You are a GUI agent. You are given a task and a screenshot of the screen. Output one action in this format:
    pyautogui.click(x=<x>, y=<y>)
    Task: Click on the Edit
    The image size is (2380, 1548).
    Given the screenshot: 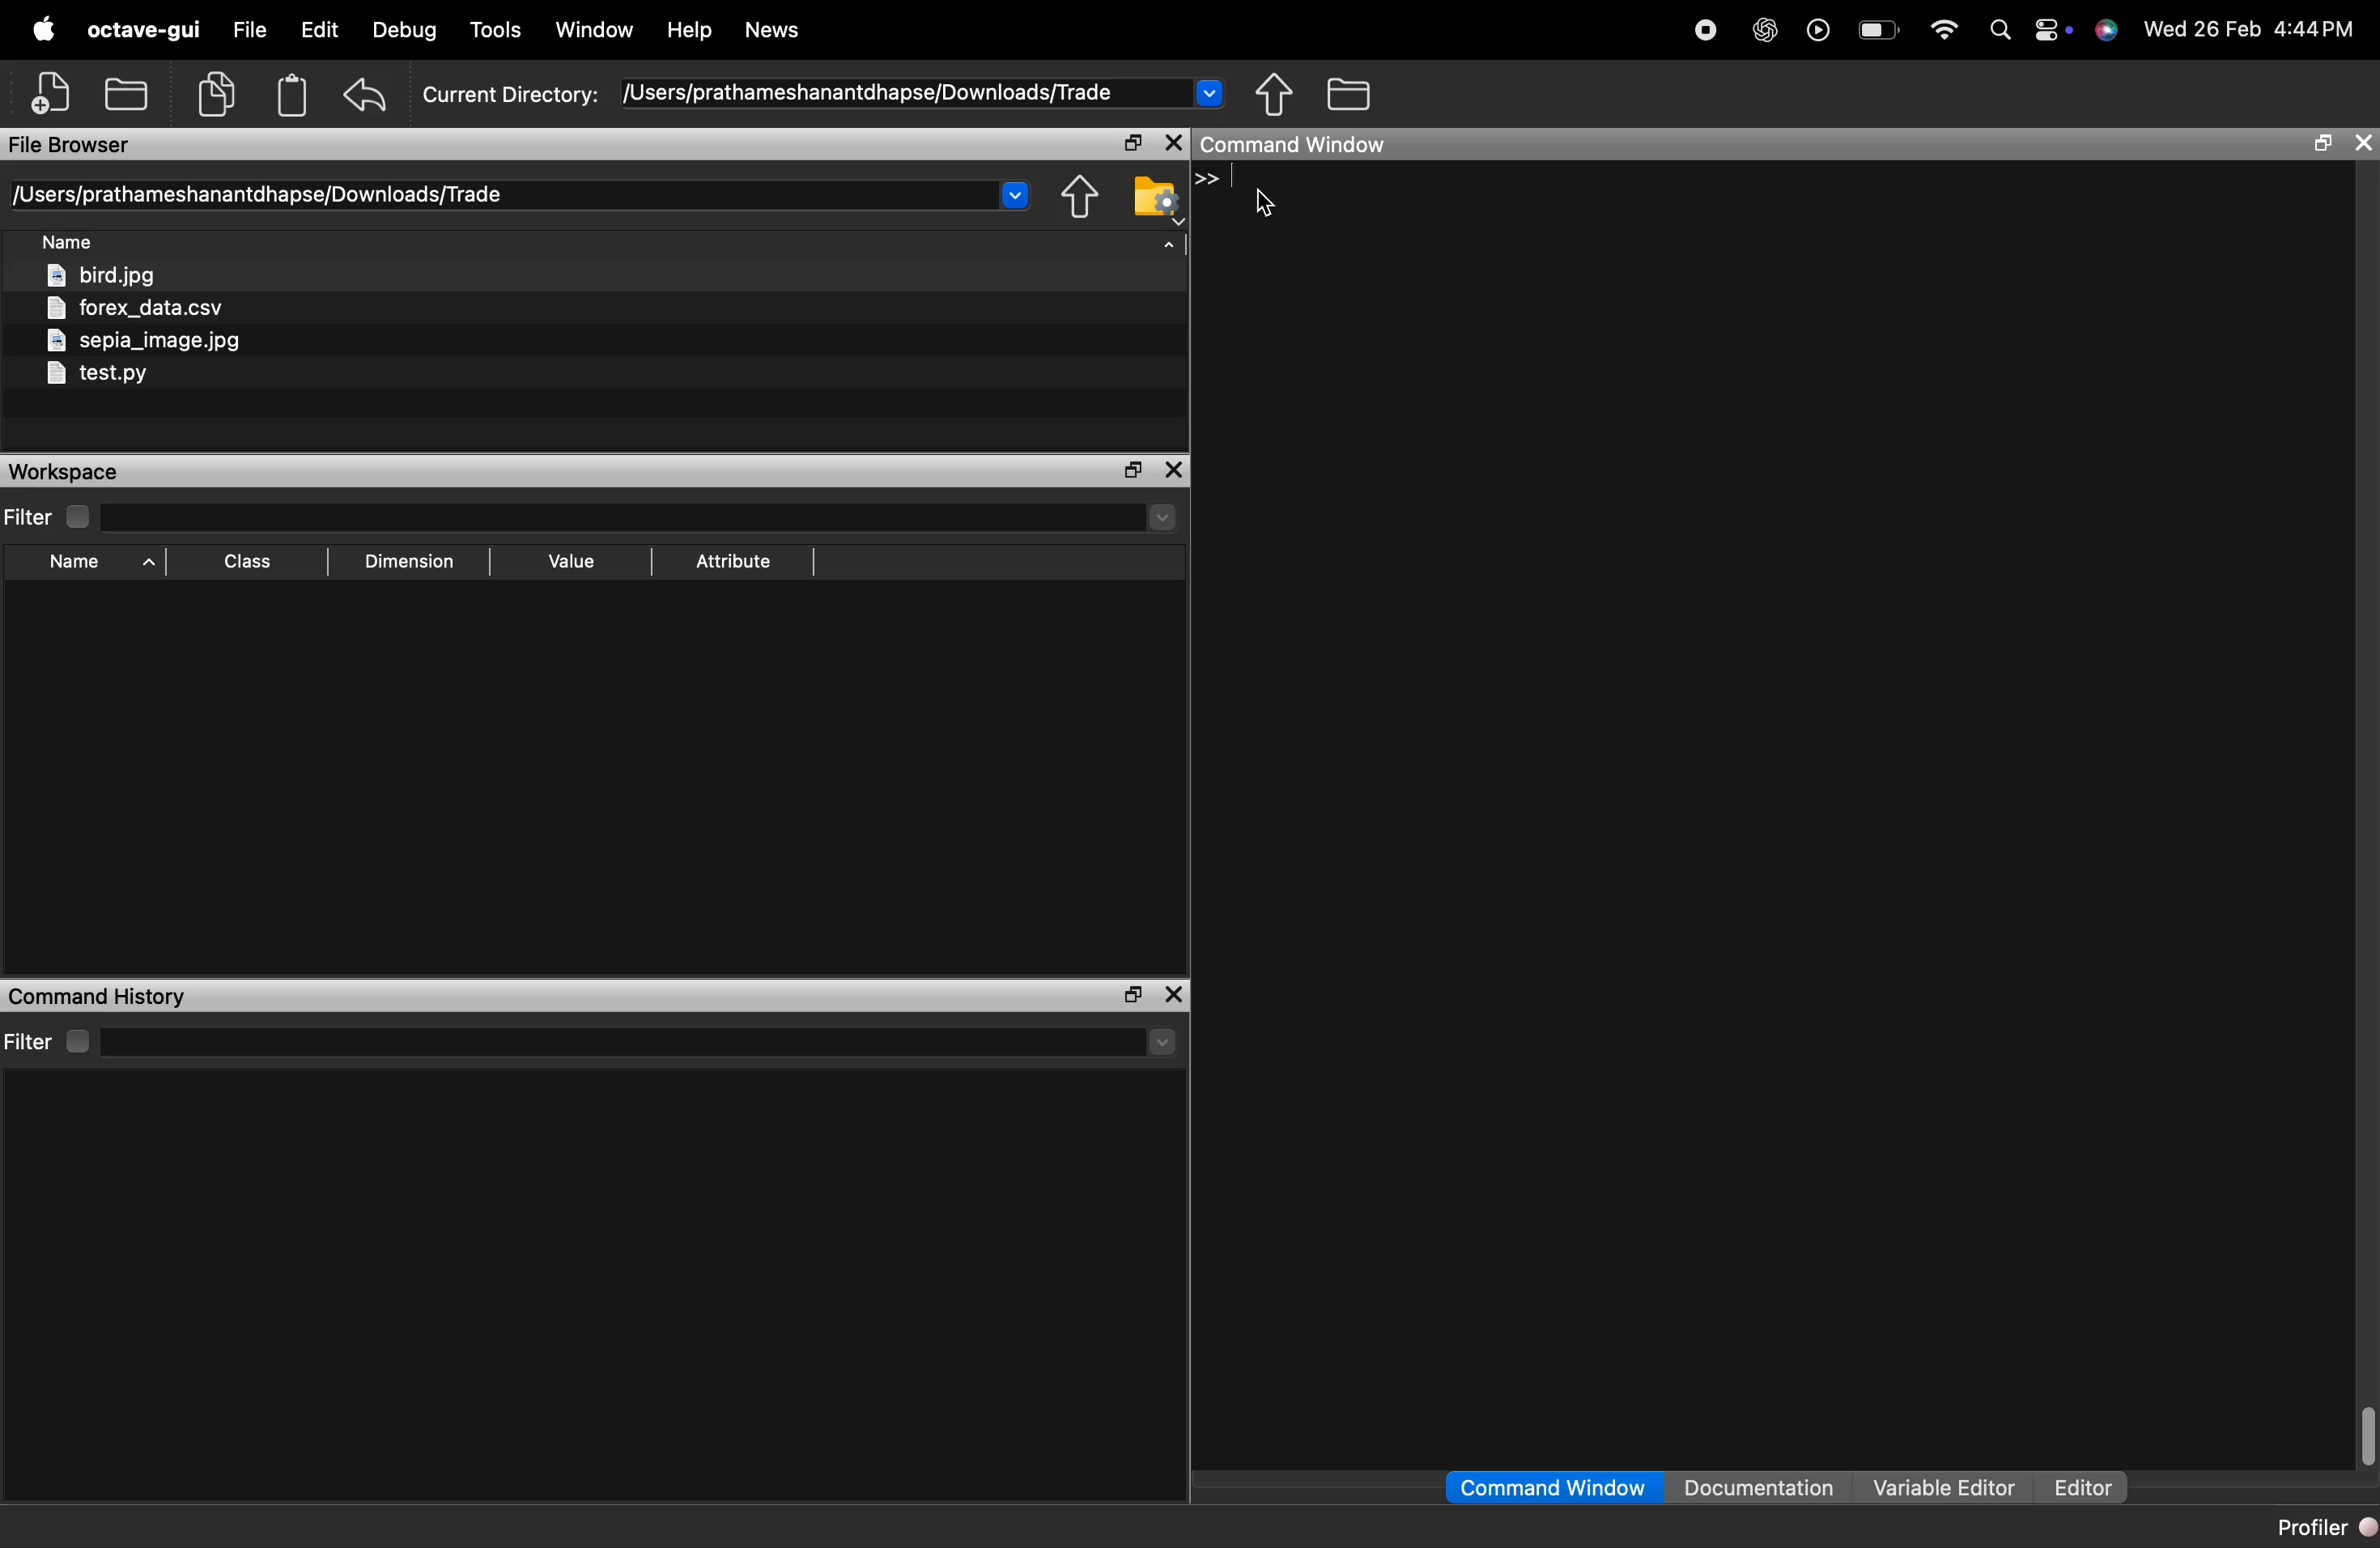 What is the action you would take?
    pyautogui.click(x=319, y=28)
    